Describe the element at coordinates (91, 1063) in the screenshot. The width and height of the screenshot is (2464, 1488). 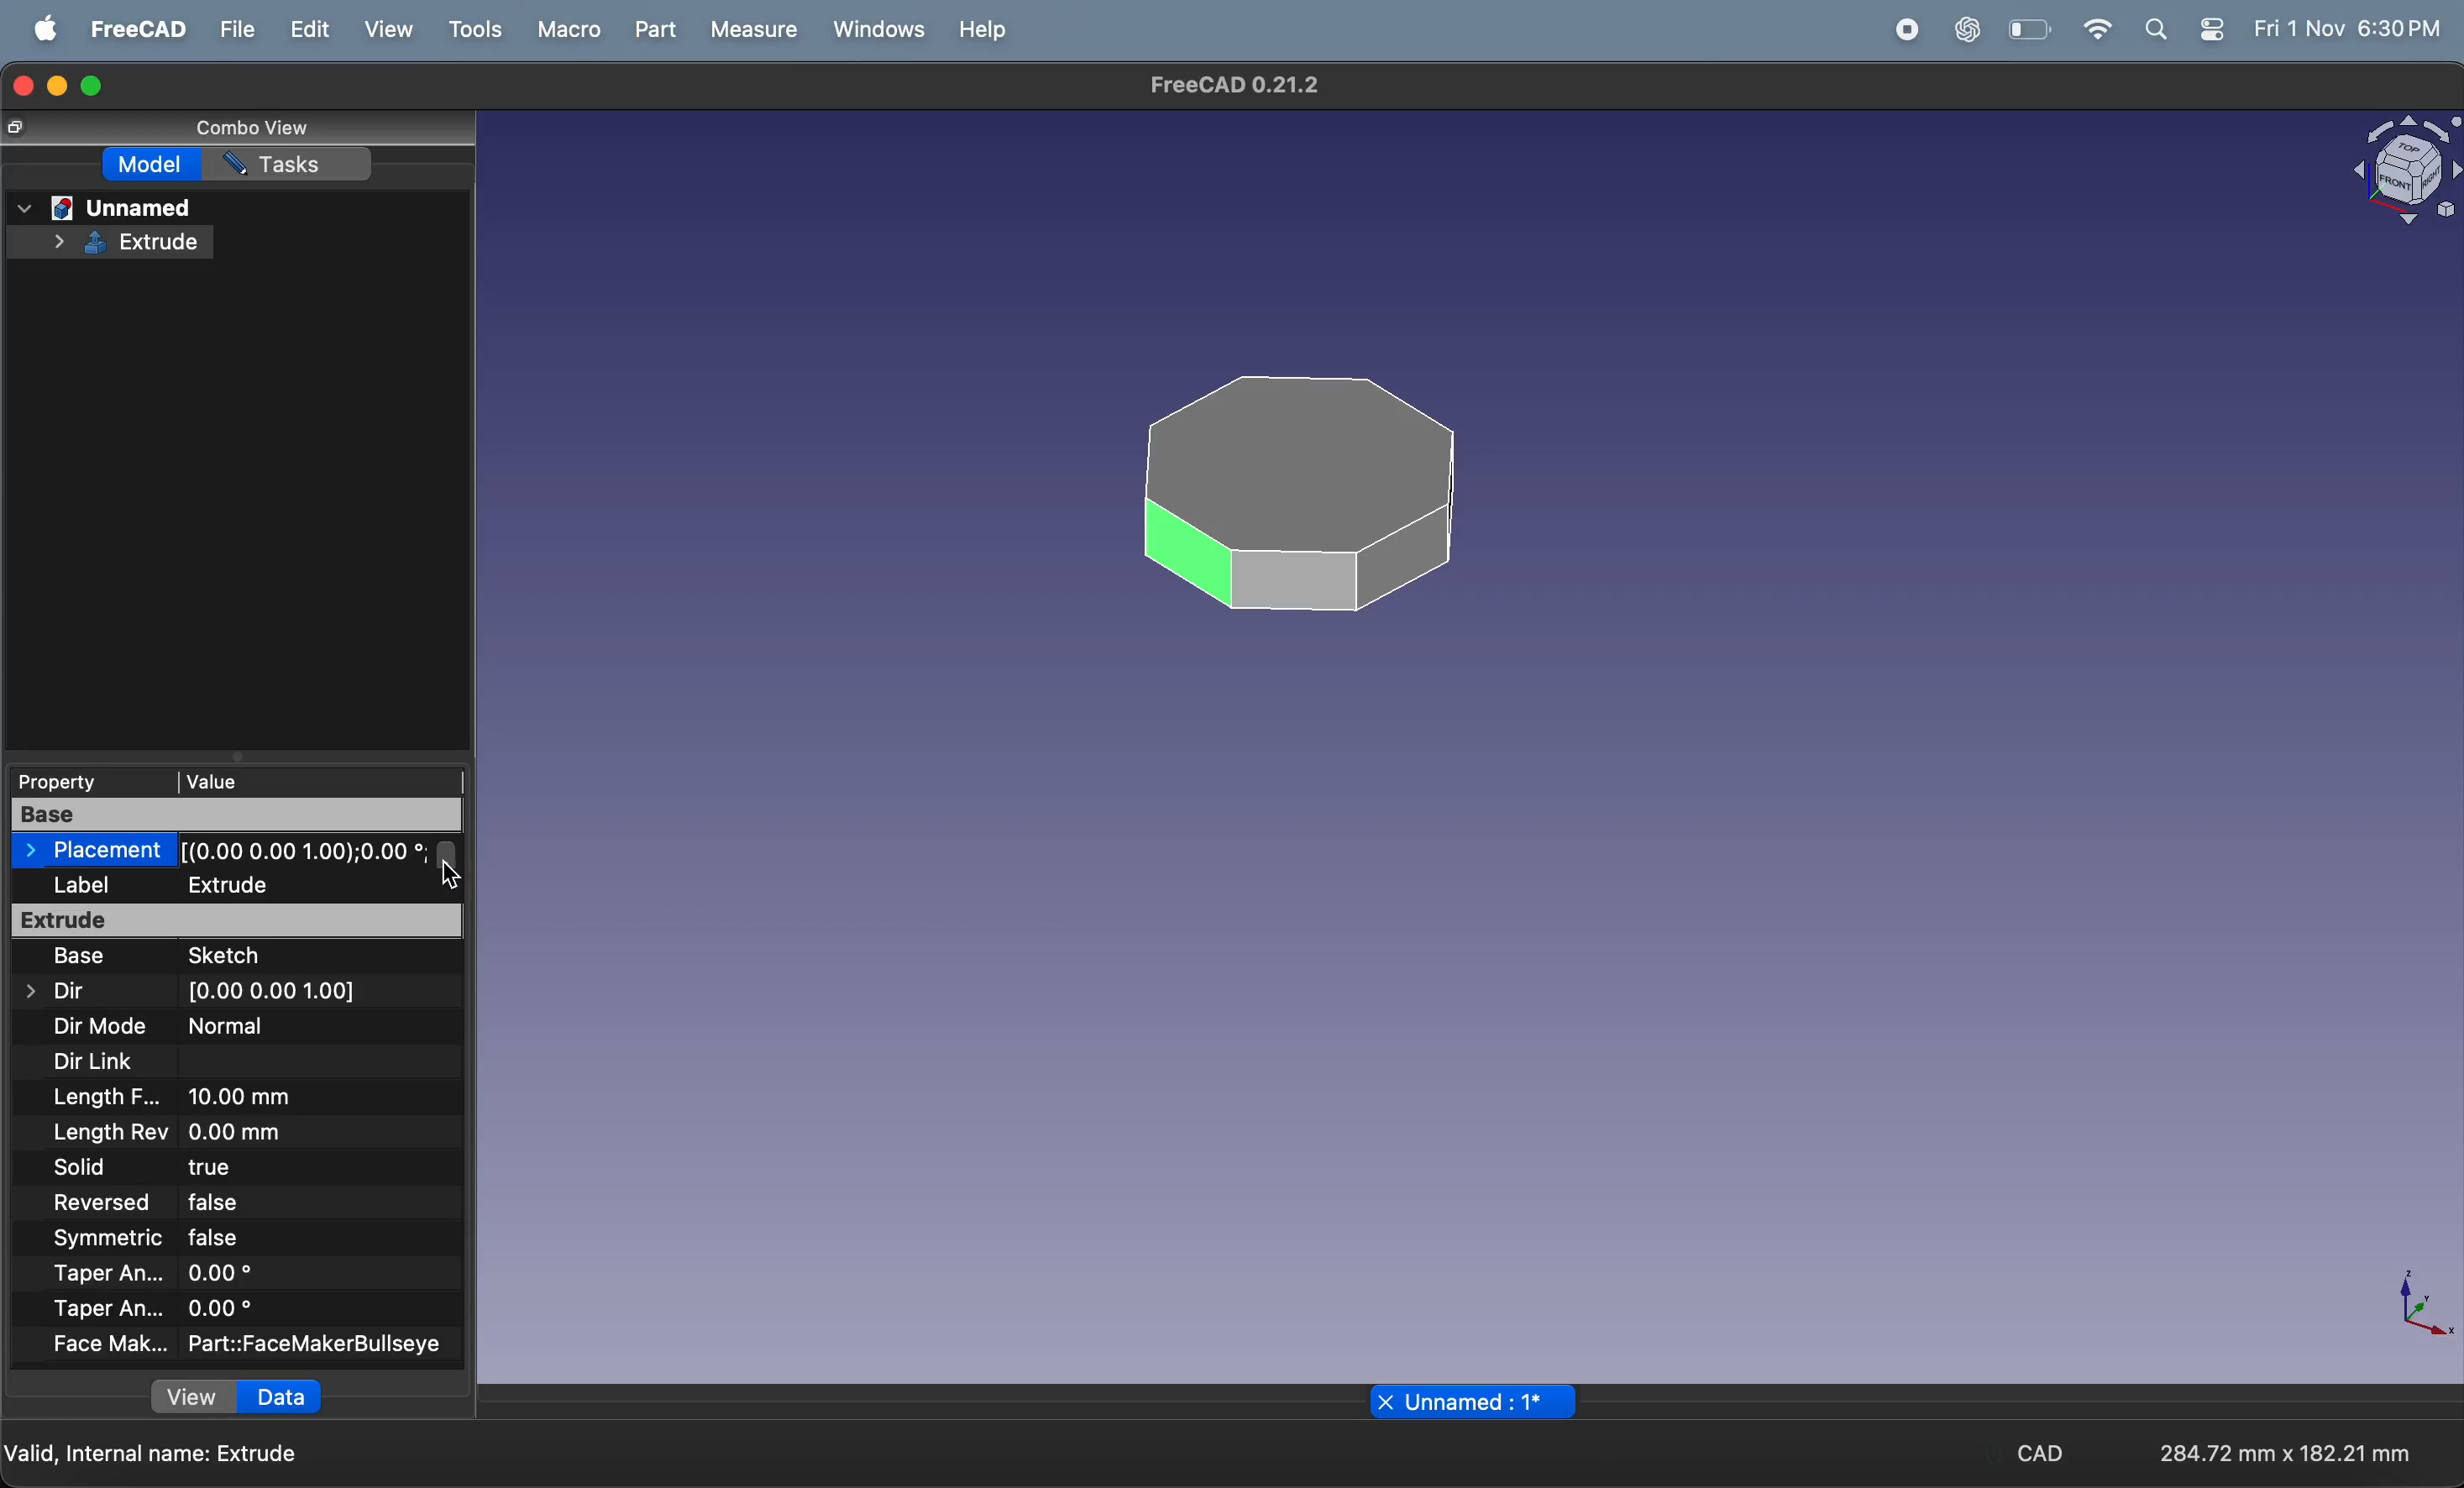
I see `Dir Link` at that location.